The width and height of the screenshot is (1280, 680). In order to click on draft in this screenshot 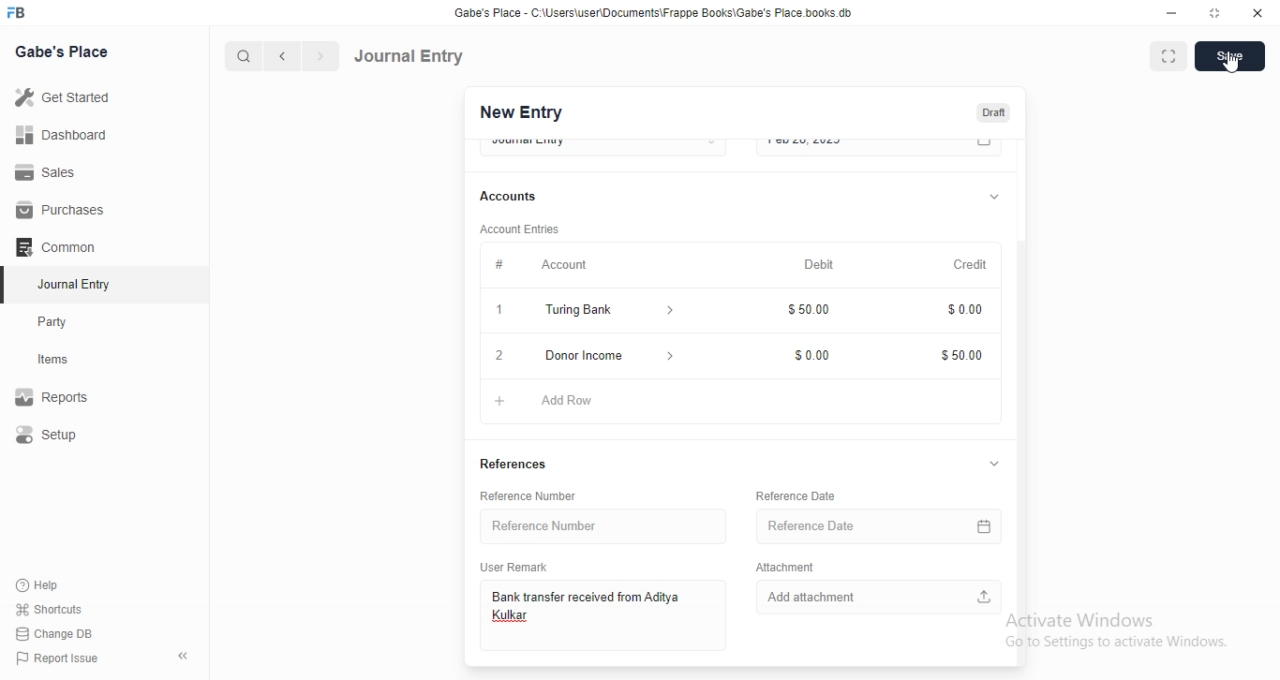, I will do `click(993, 114)`.